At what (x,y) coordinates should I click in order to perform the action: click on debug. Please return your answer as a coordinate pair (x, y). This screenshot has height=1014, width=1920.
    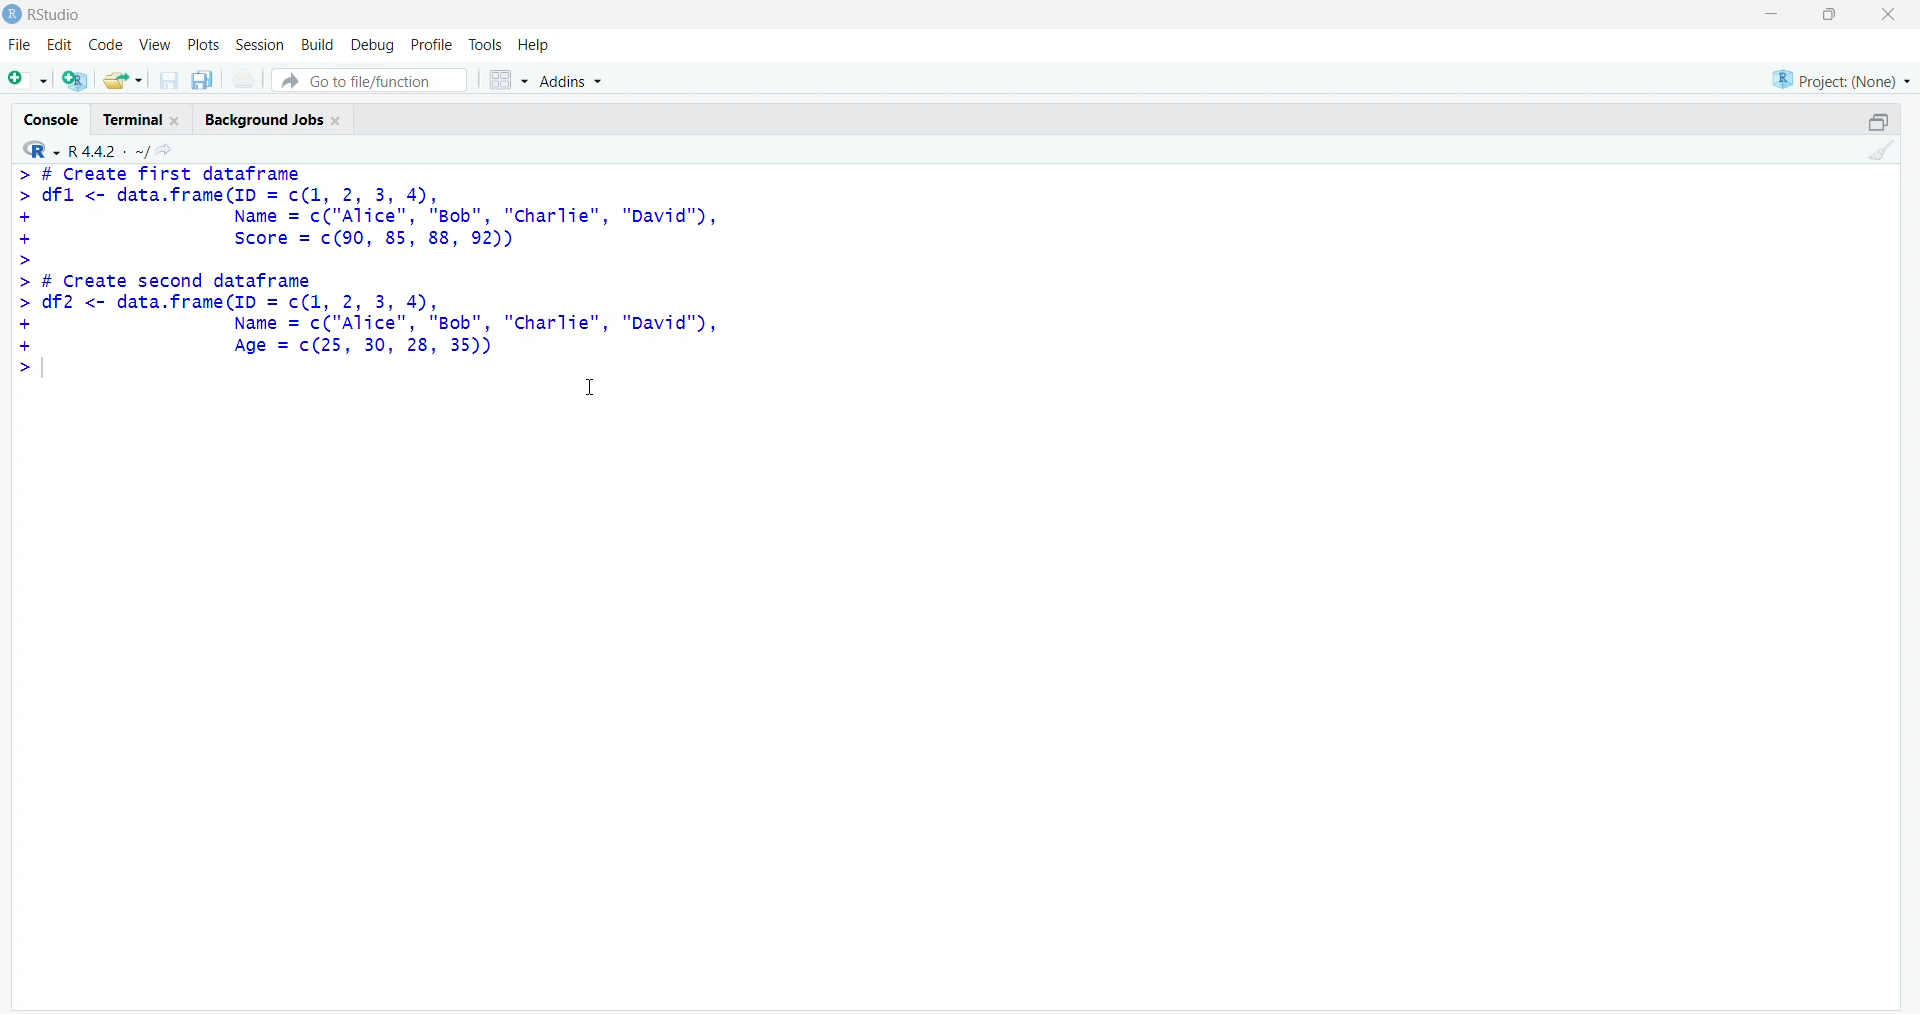
    Looking at the image, I should click on (375, 46).